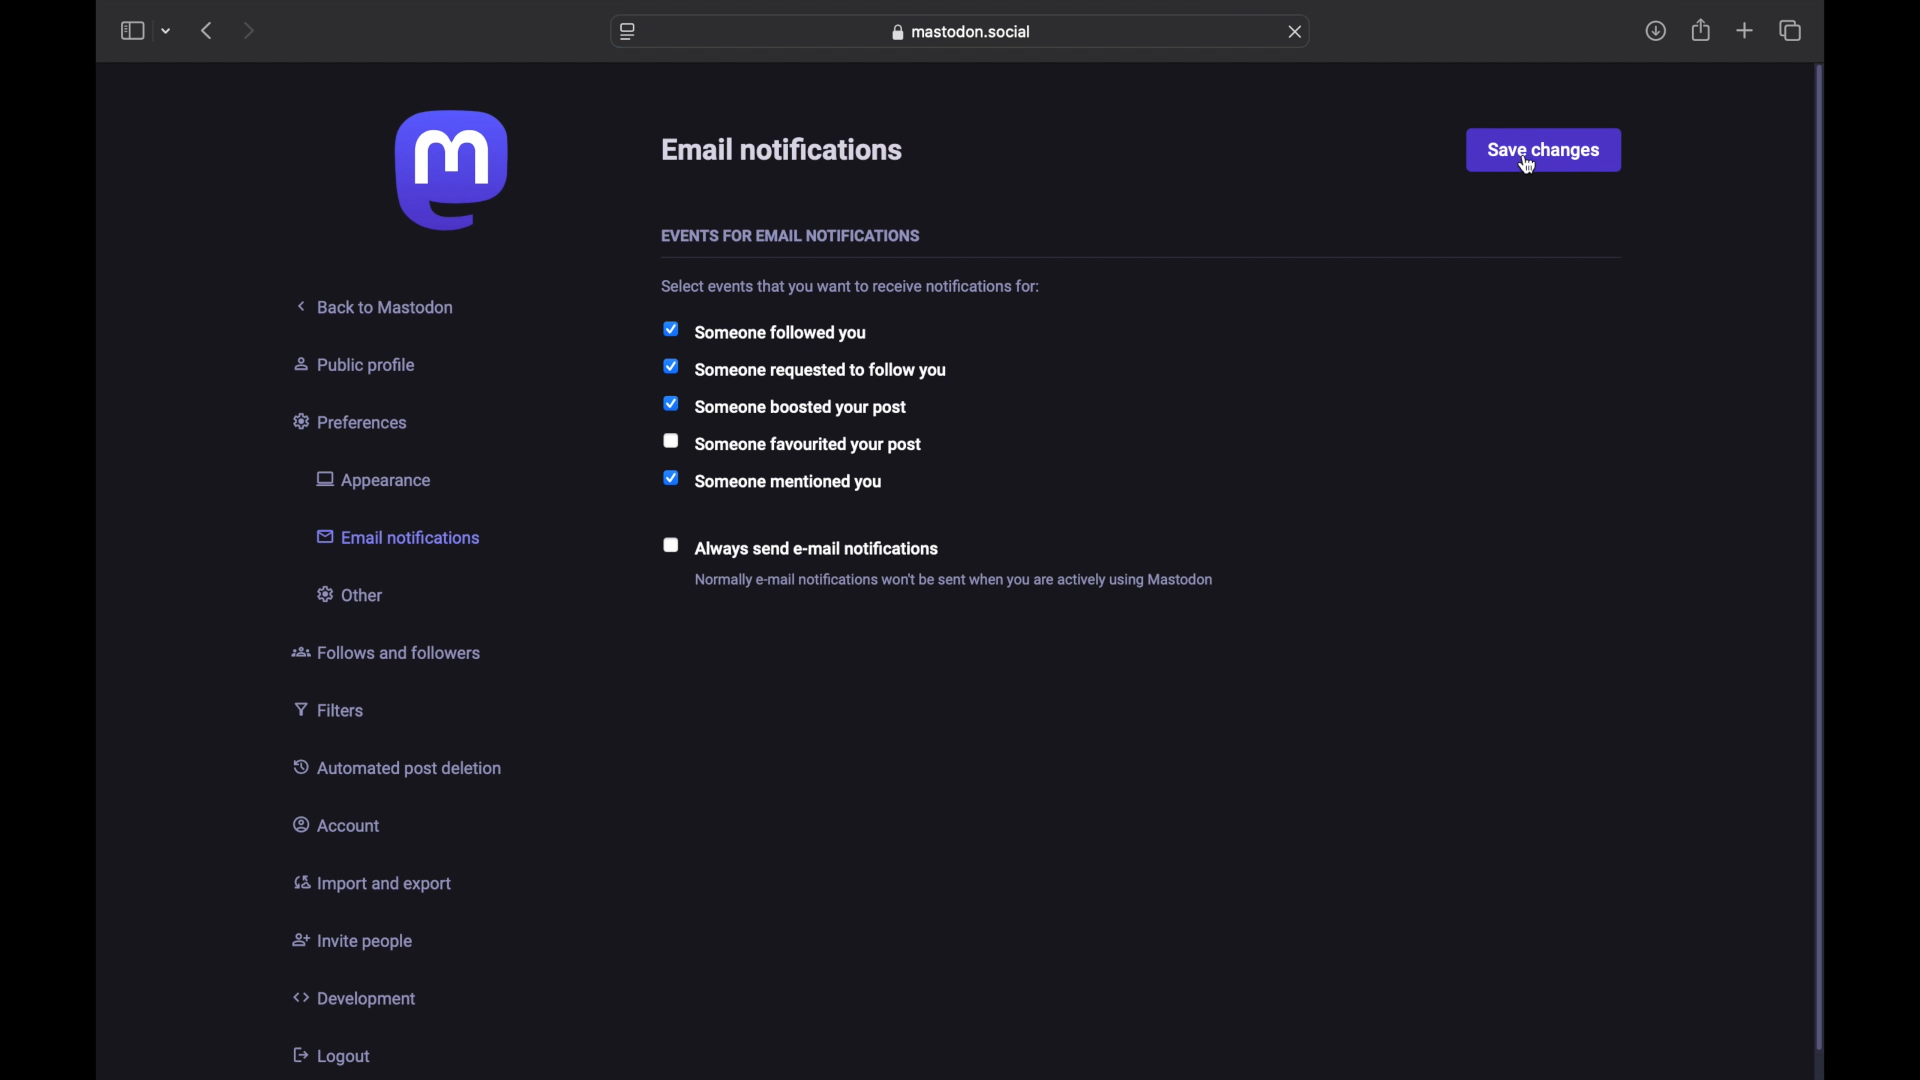 The image size is (1920, 1080). What do you see at coordinates (1820, 560) in the screenshot?
I see `scroll bar` at bounding box center [1820, 560].